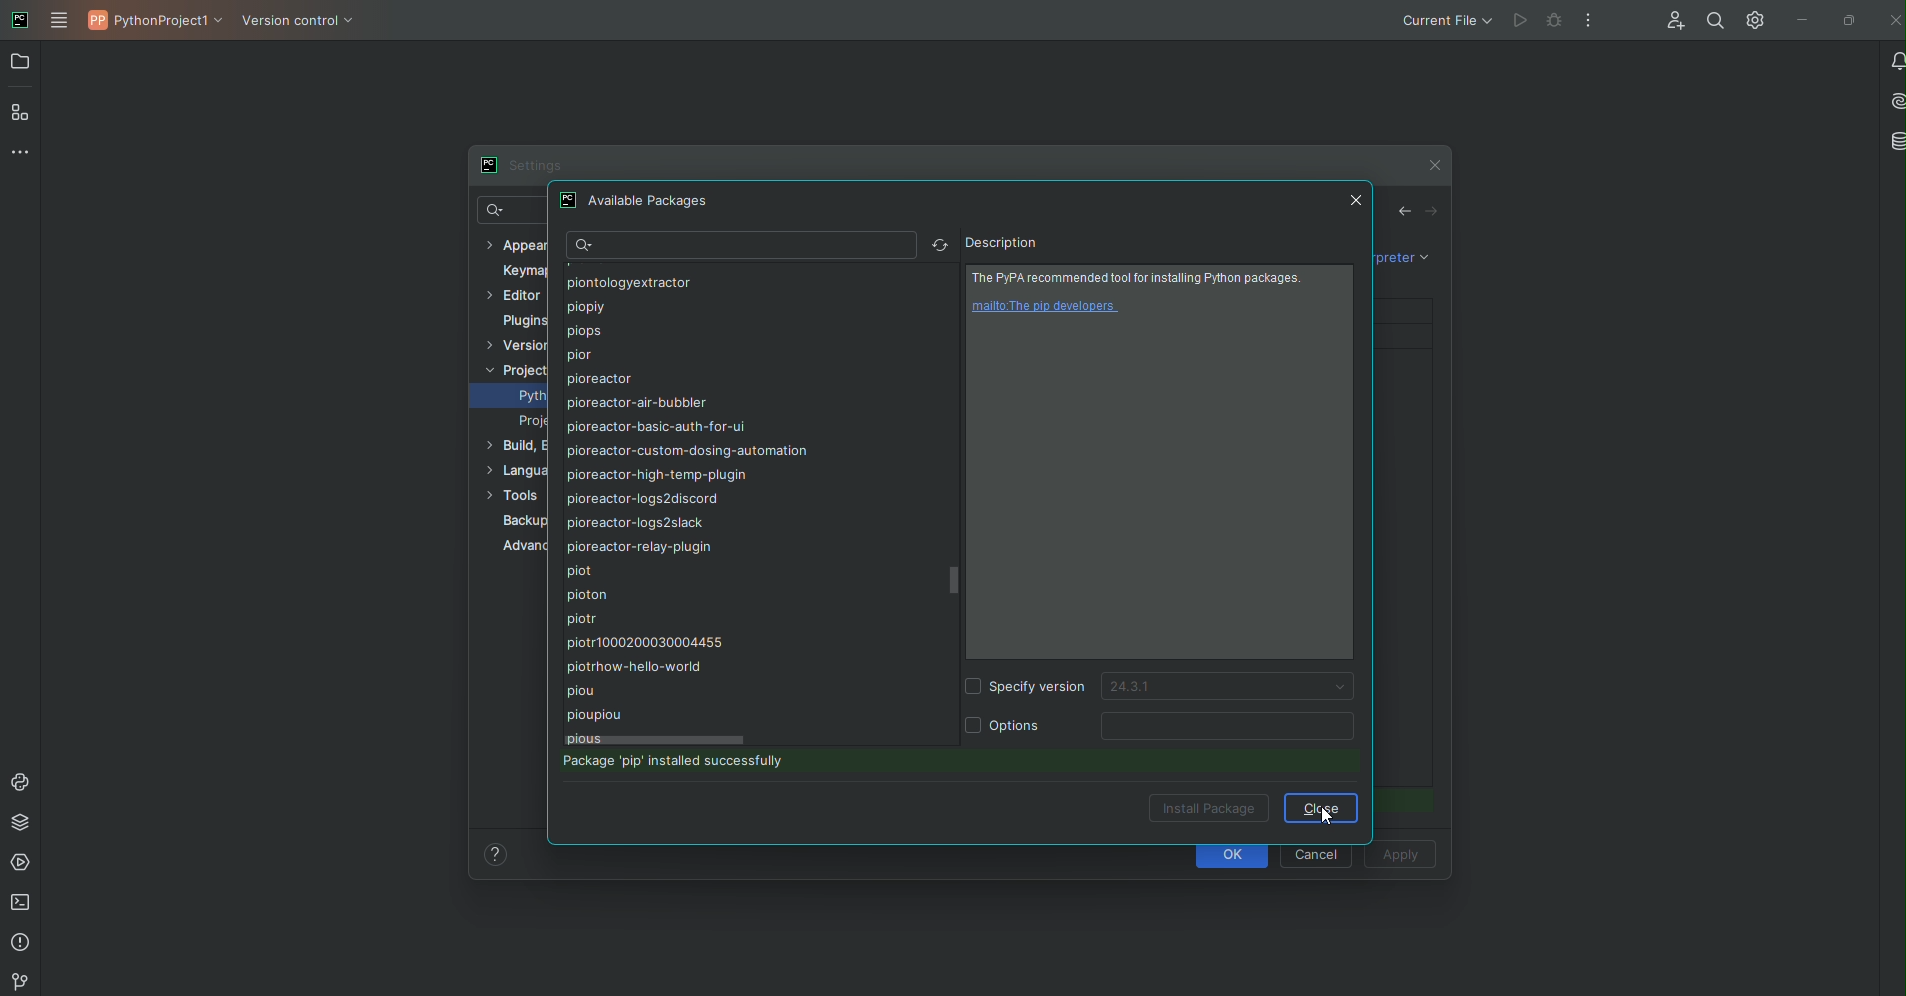  What do you see at coordinates (583, 571) in the screenshot?
I see `piot` at bounding box center [583, 571].